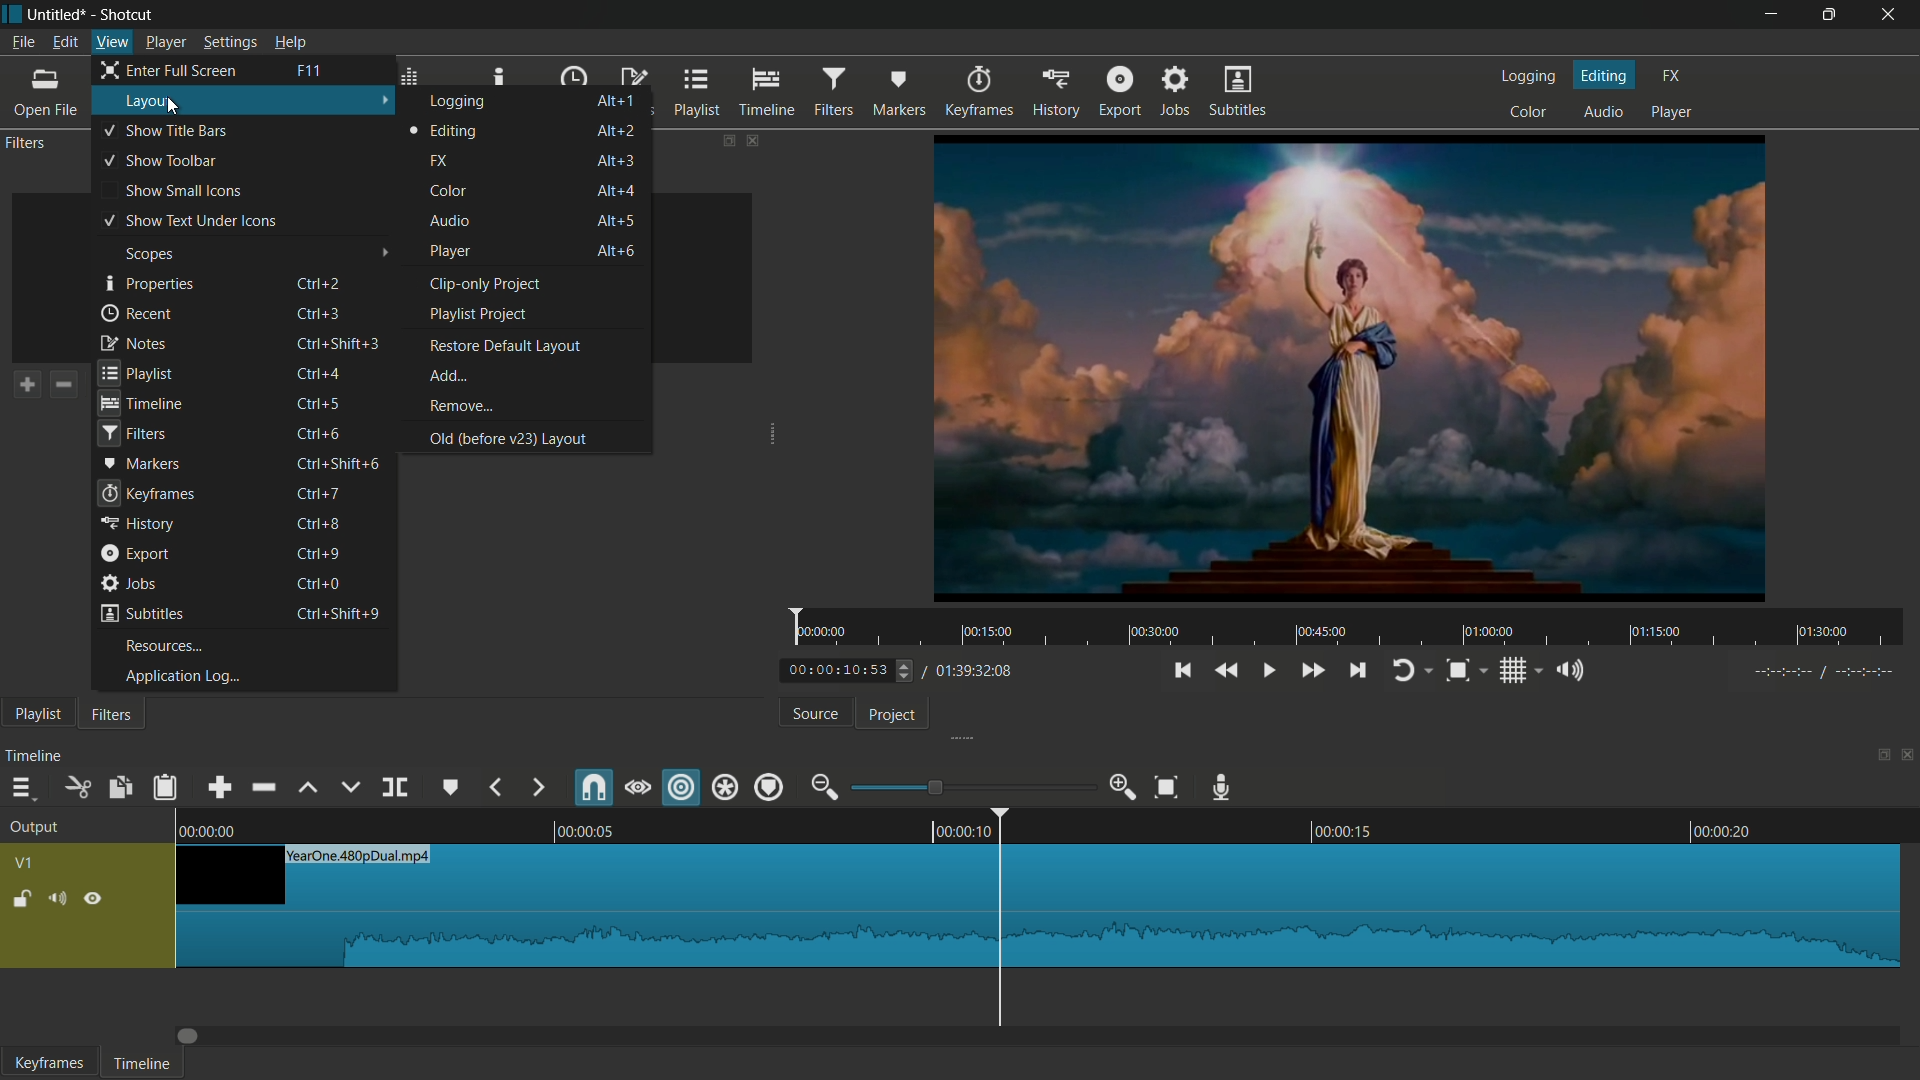  I want to click on ripple, so click(682, 789).